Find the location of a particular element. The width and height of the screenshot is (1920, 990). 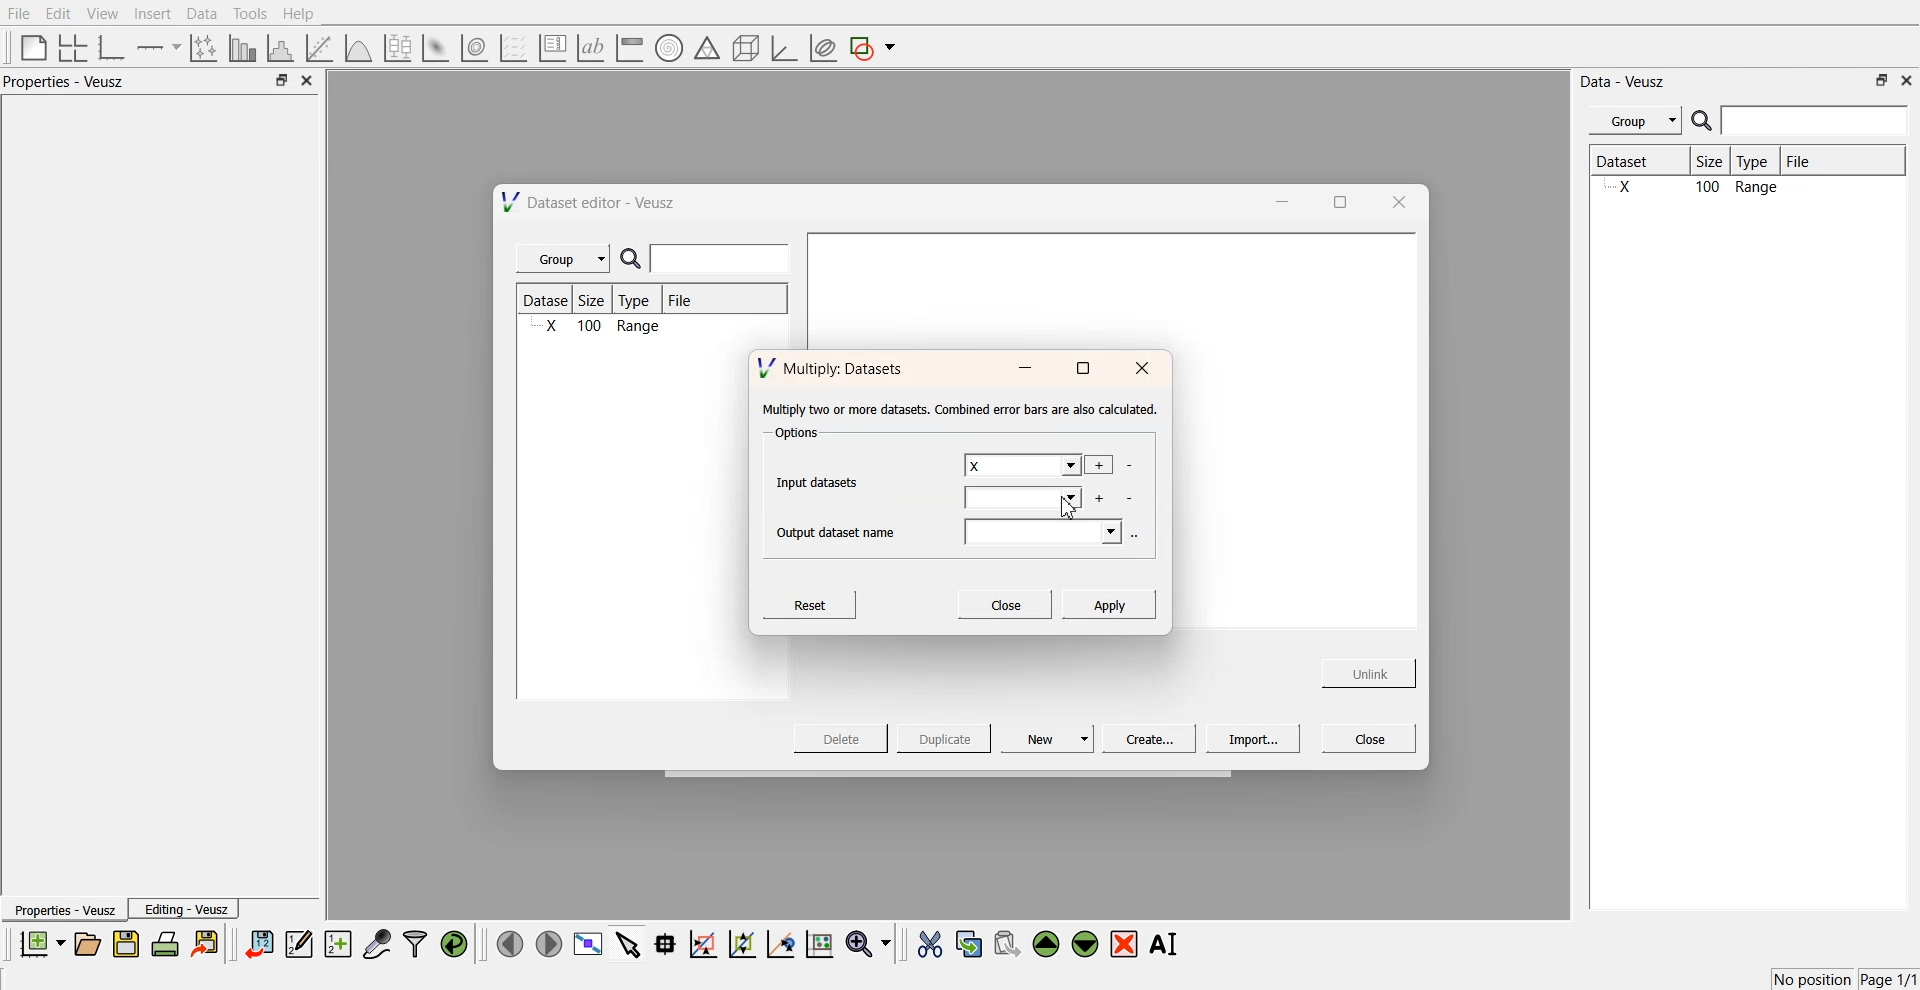

read data points is located at coordinates (665, 944).